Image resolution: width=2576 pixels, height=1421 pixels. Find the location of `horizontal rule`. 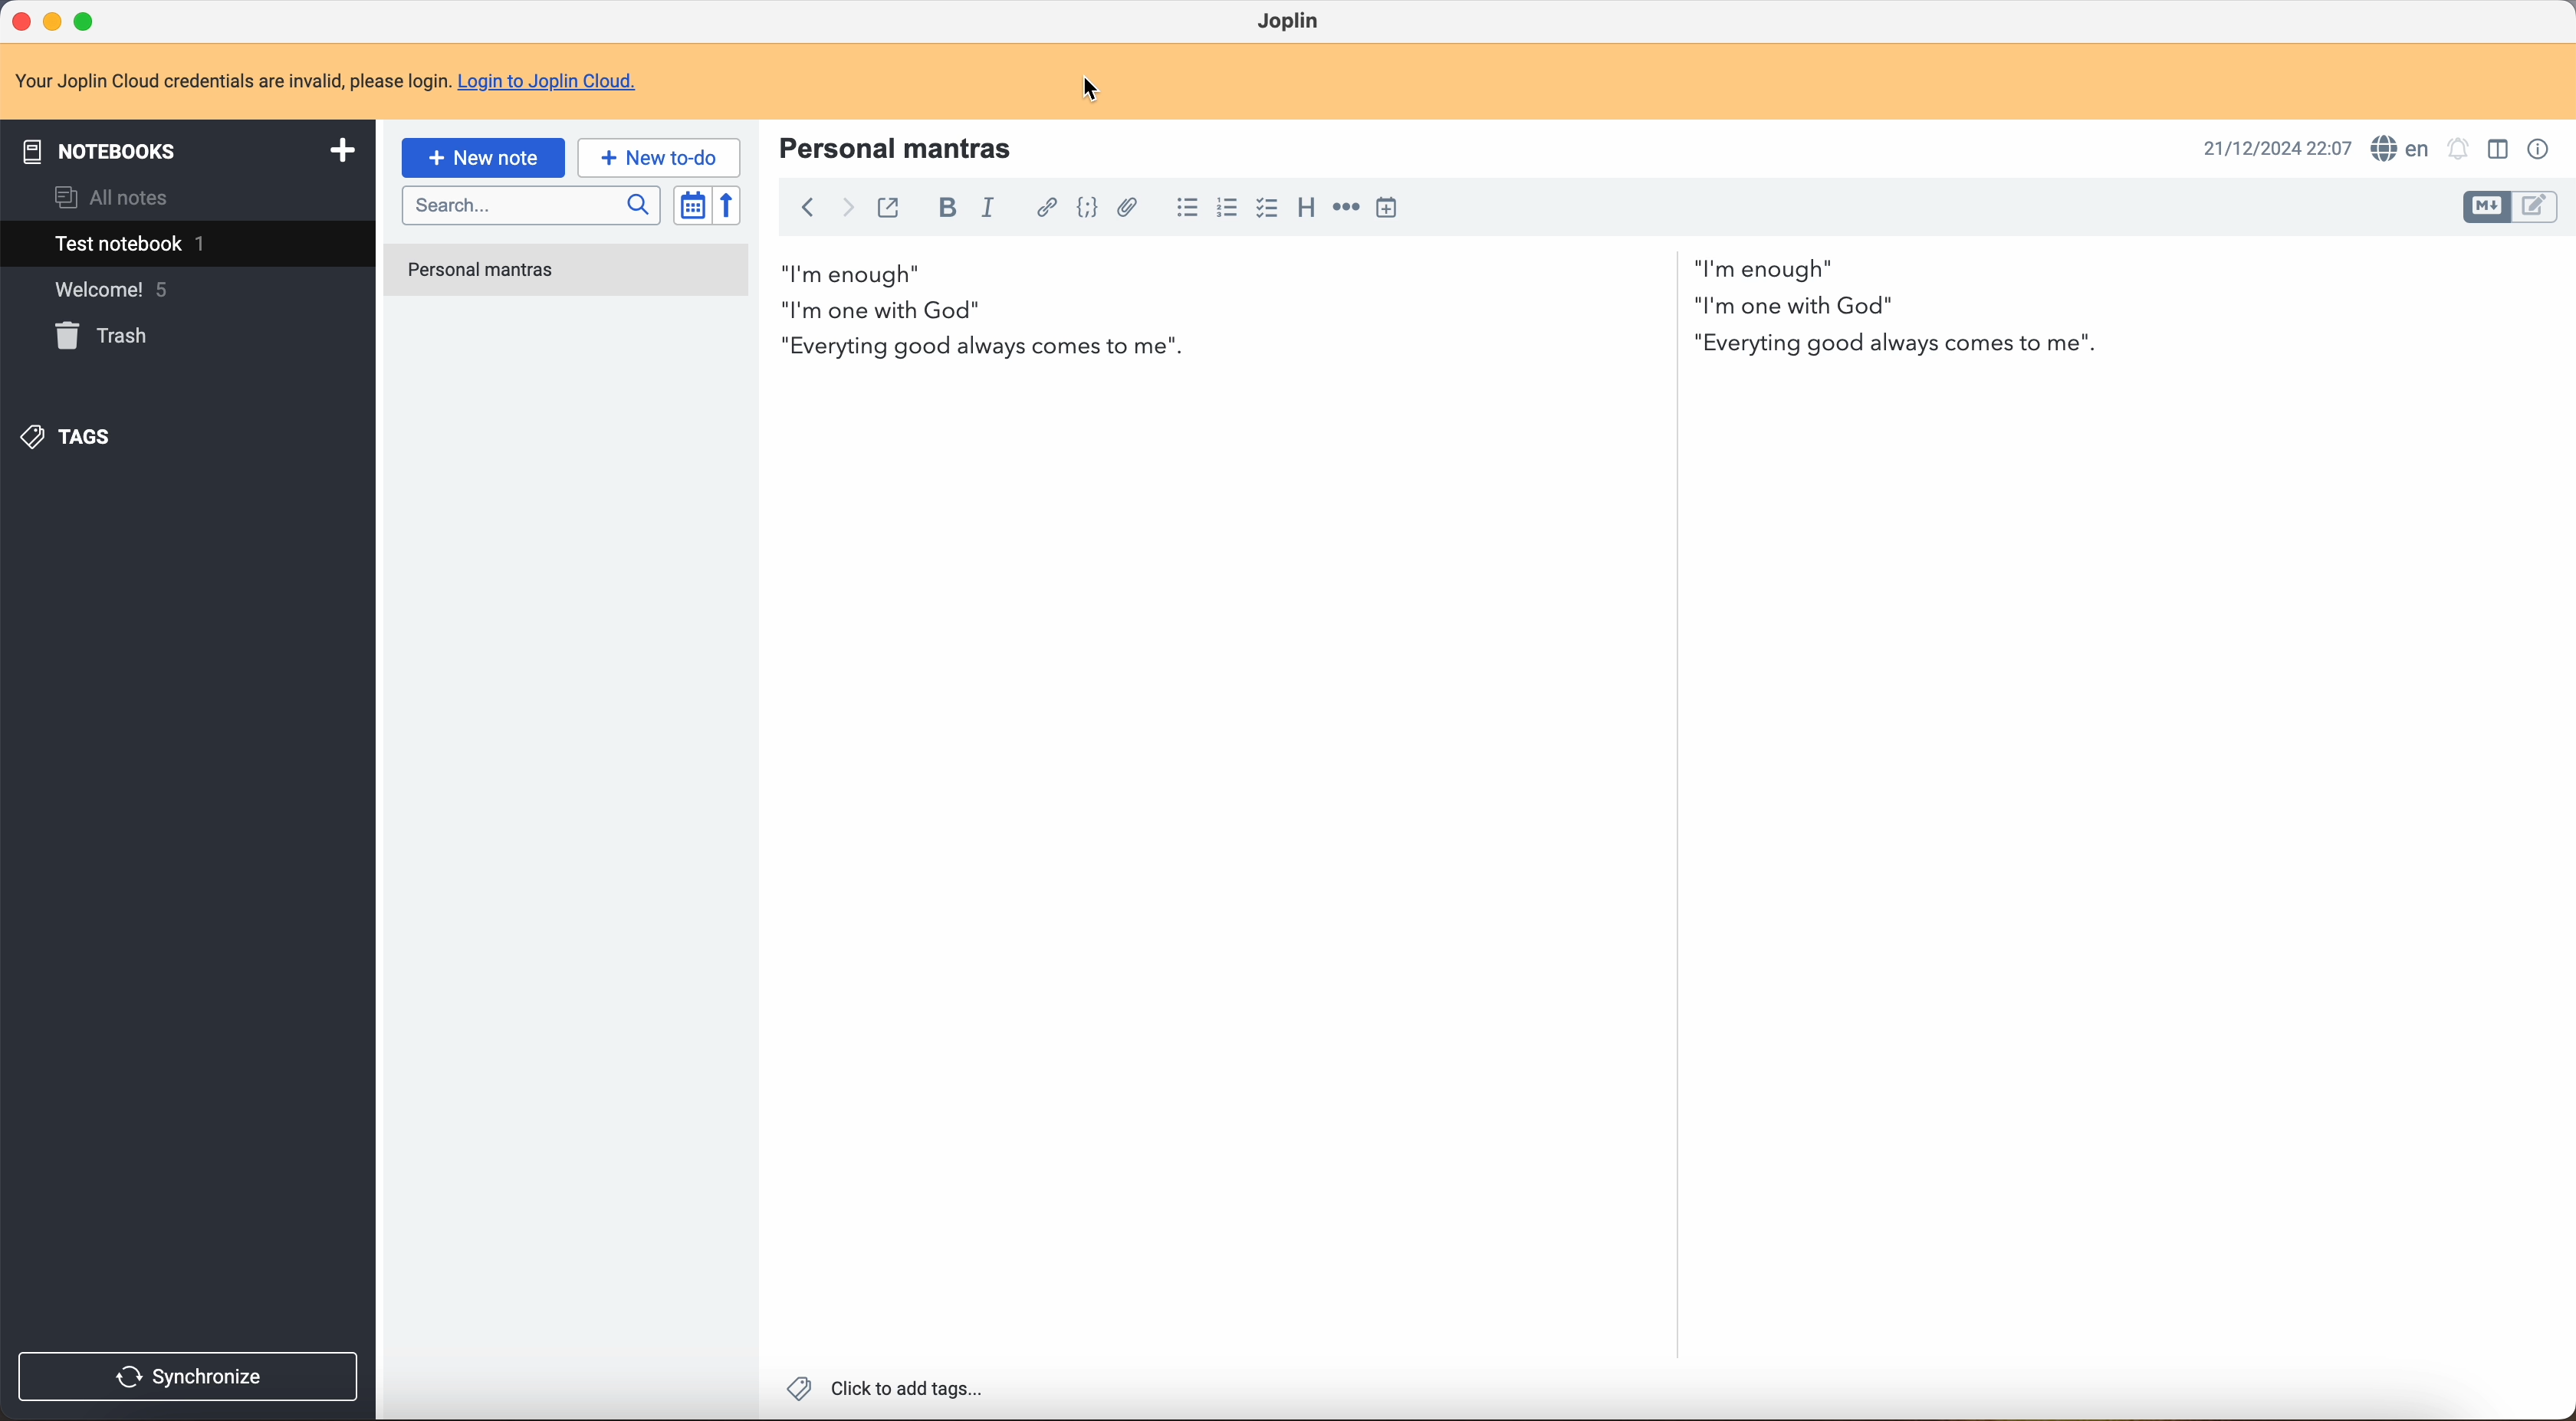

horizontal rule is located at coordinates (1347, 209).